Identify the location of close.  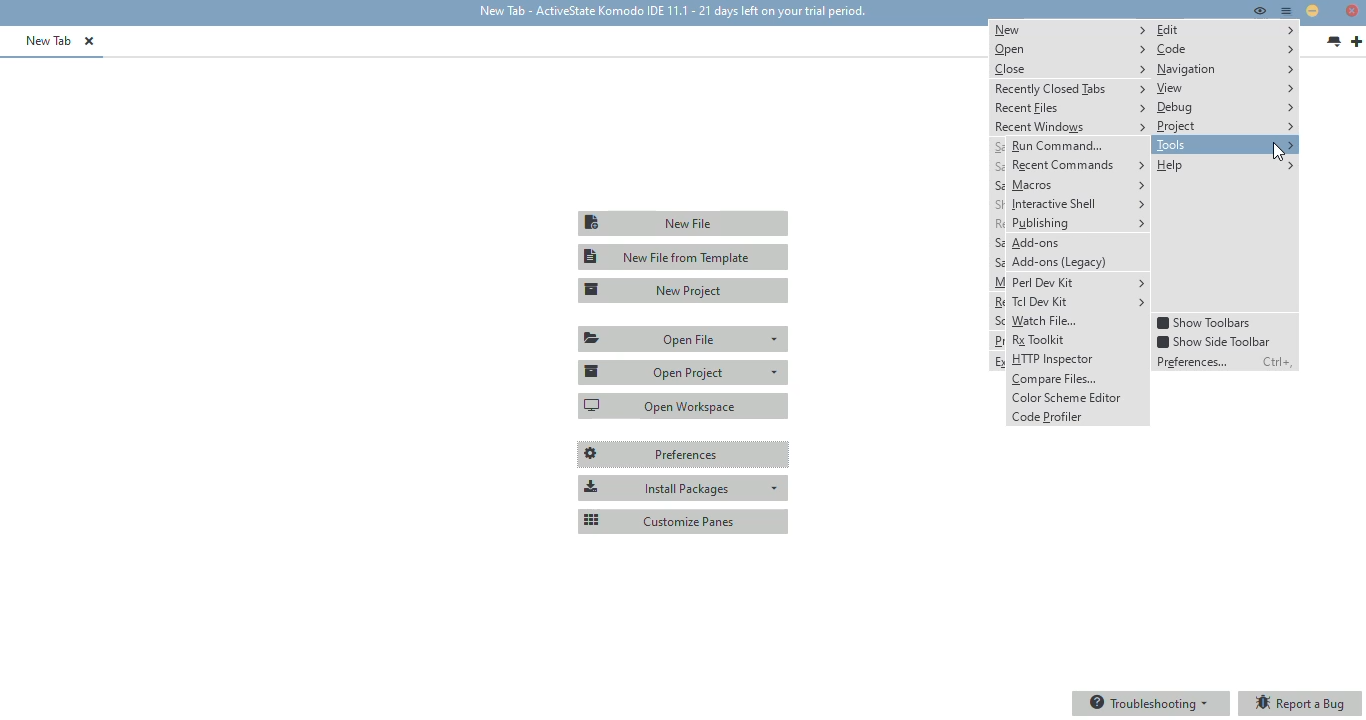
(1070, 68).